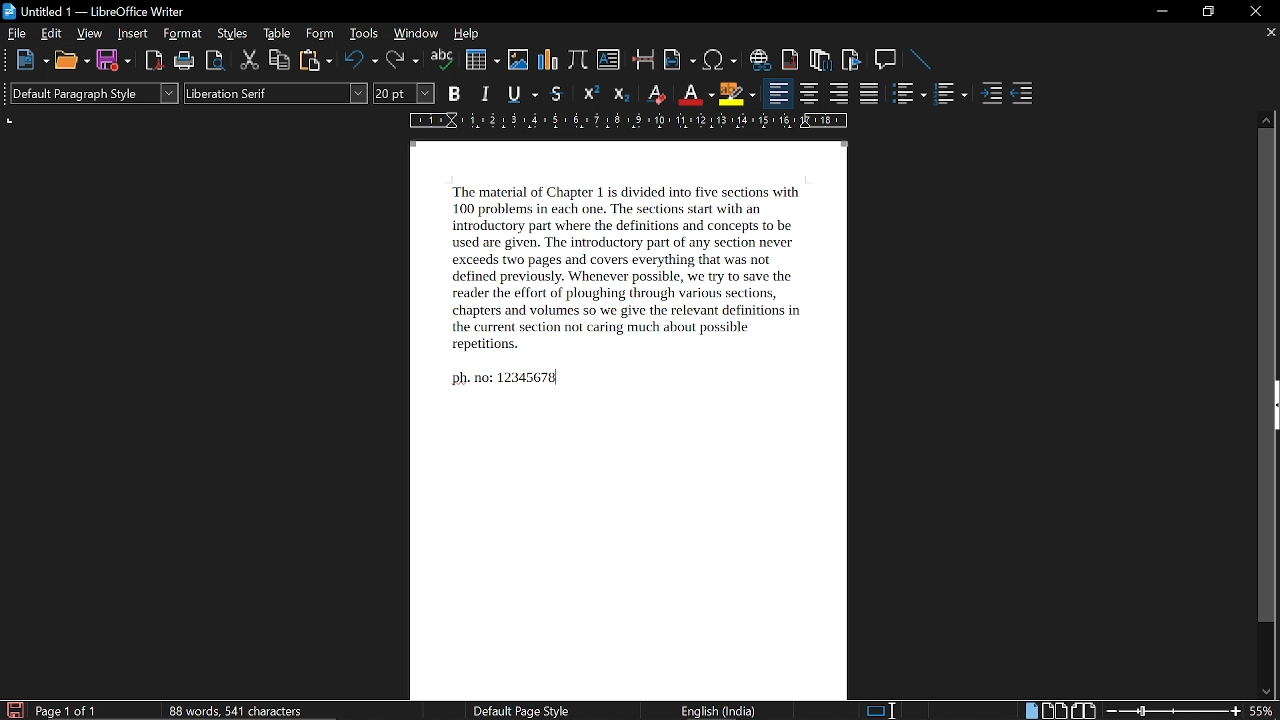 The width and height of the screenshot is (1280, 720). Describe the element at coordinates (453, 95) in the screenshot. I see `bold` at that location.